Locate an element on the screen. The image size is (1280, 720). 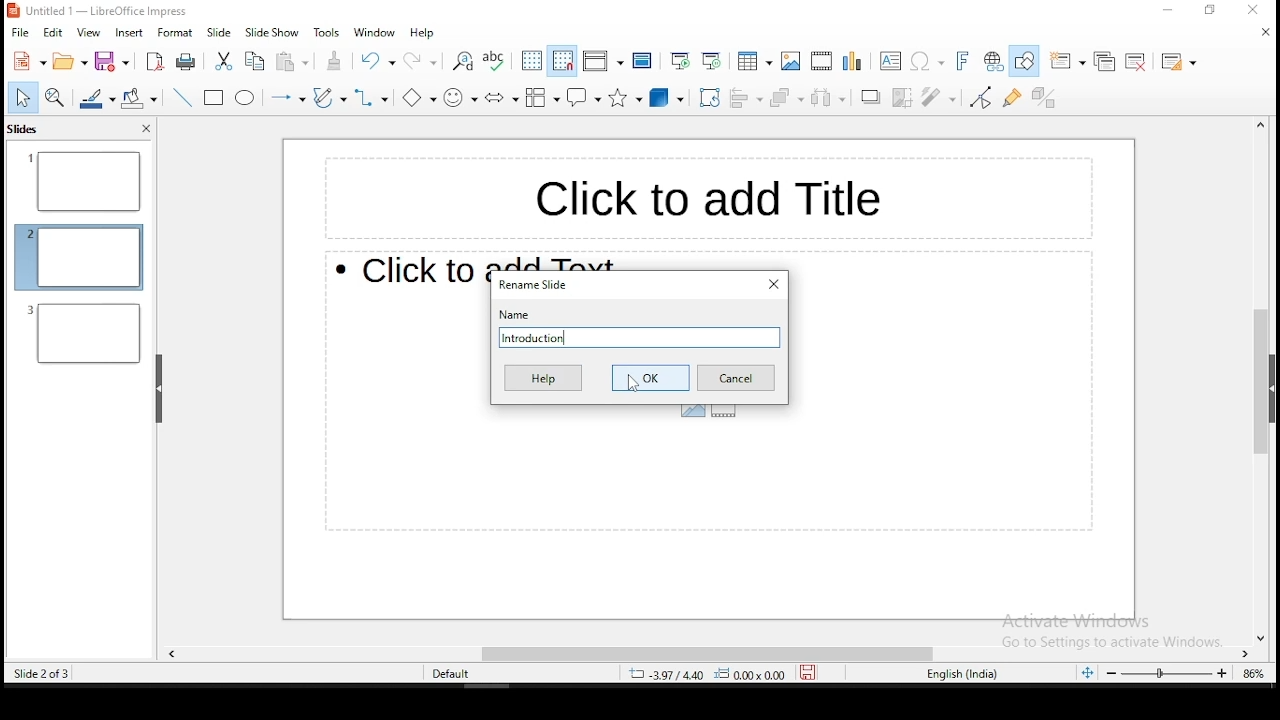
insert chart is located at coordinates (851, 61).